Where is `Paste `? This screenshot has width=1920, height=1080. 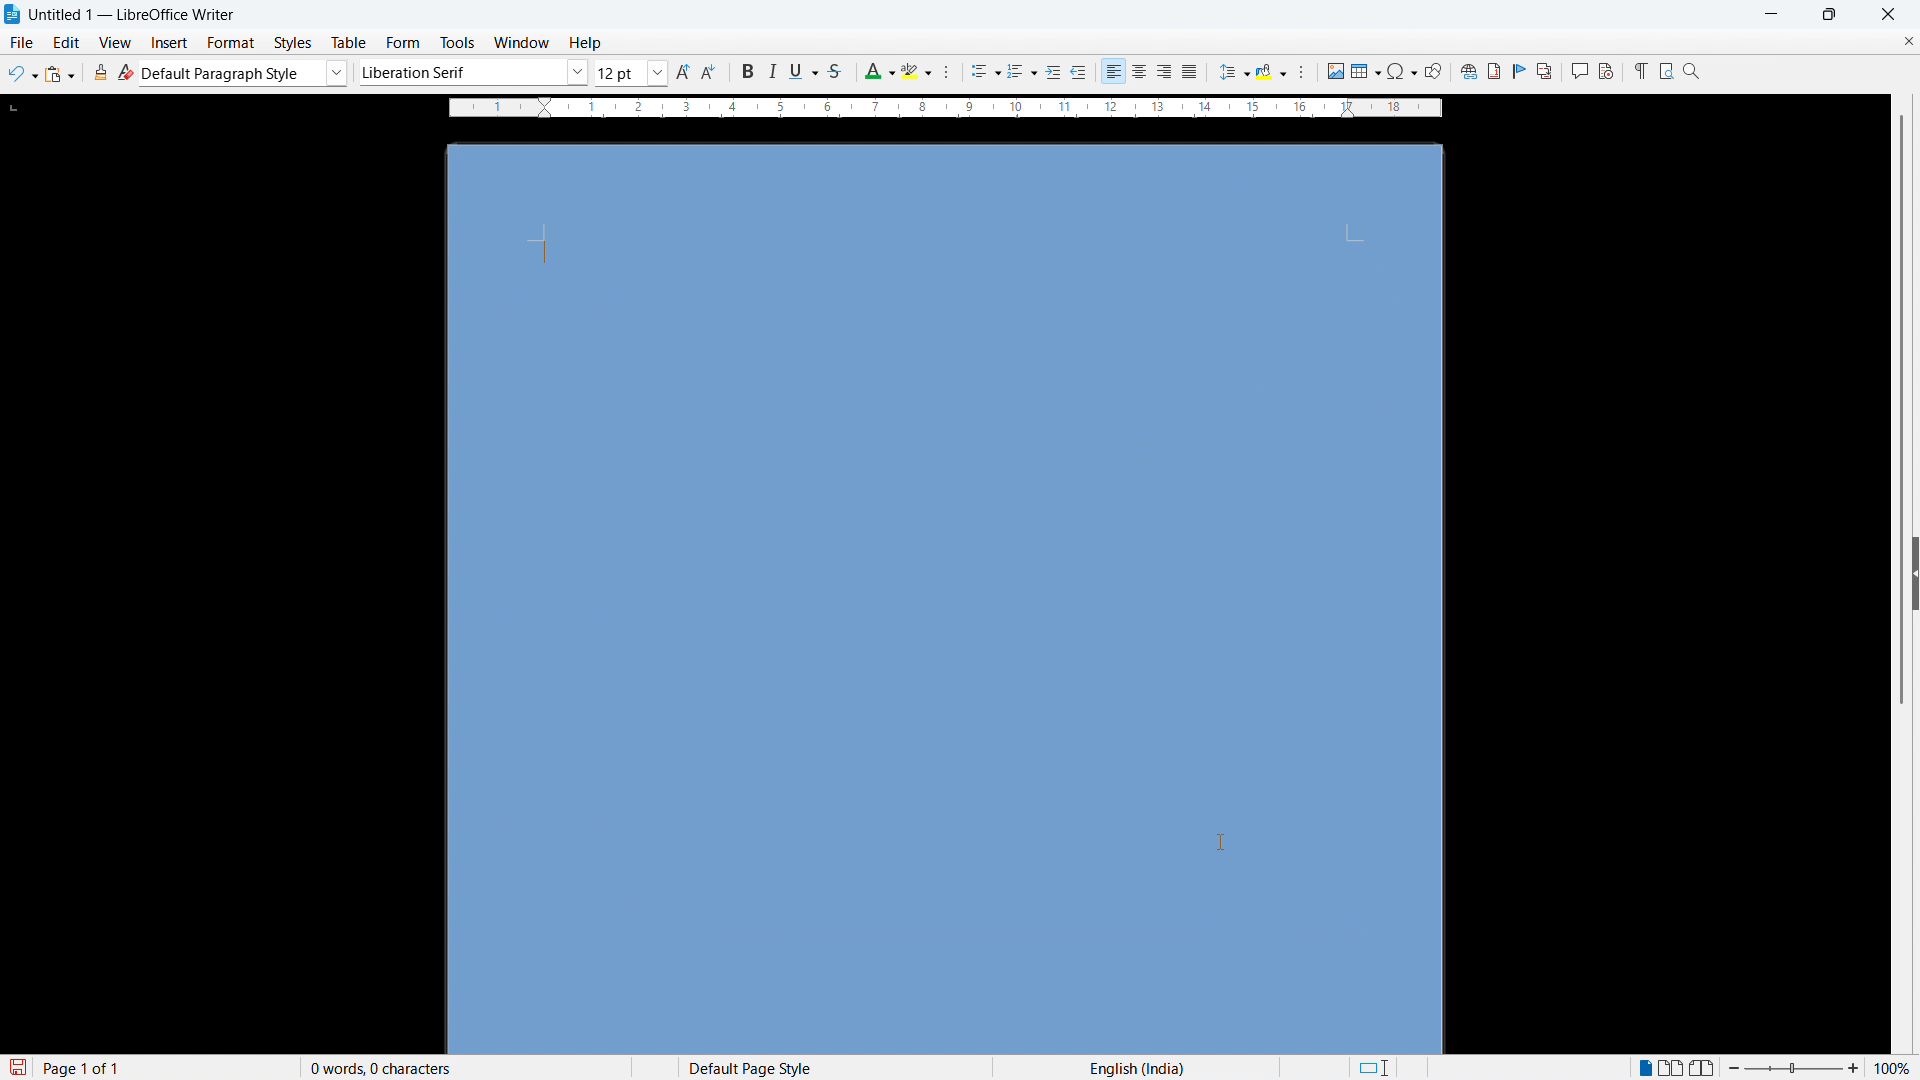
Paste  is located at coordinates (60, 74).